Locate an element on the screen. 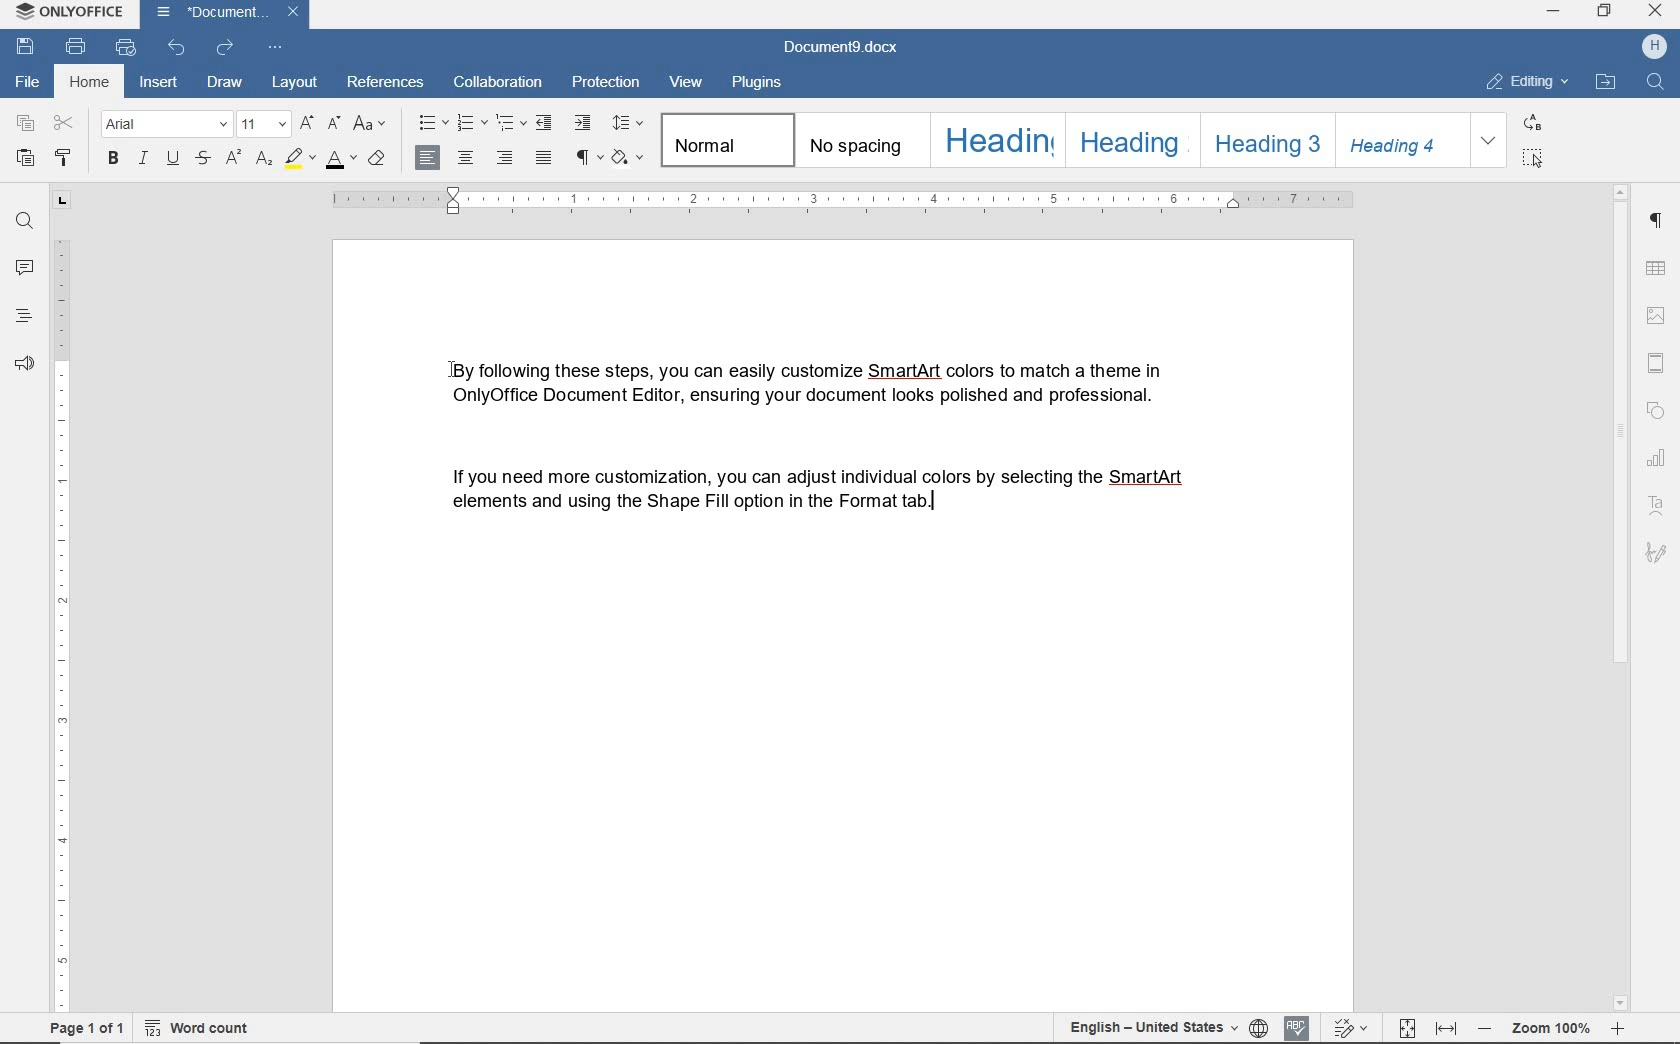  superscript is located at coordinates (233, 158).